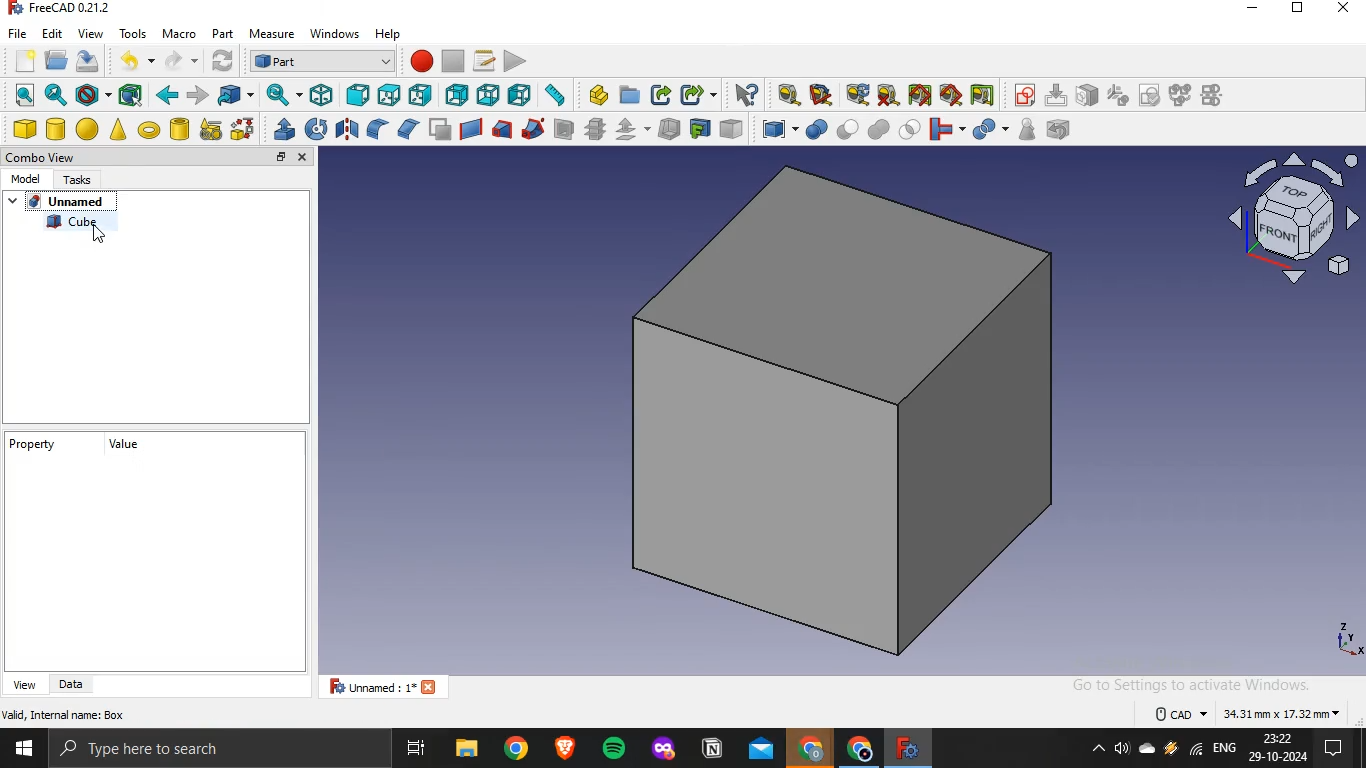 This screenshot has width=1366, height=768. I want to click on icon, so click(1118, 94).